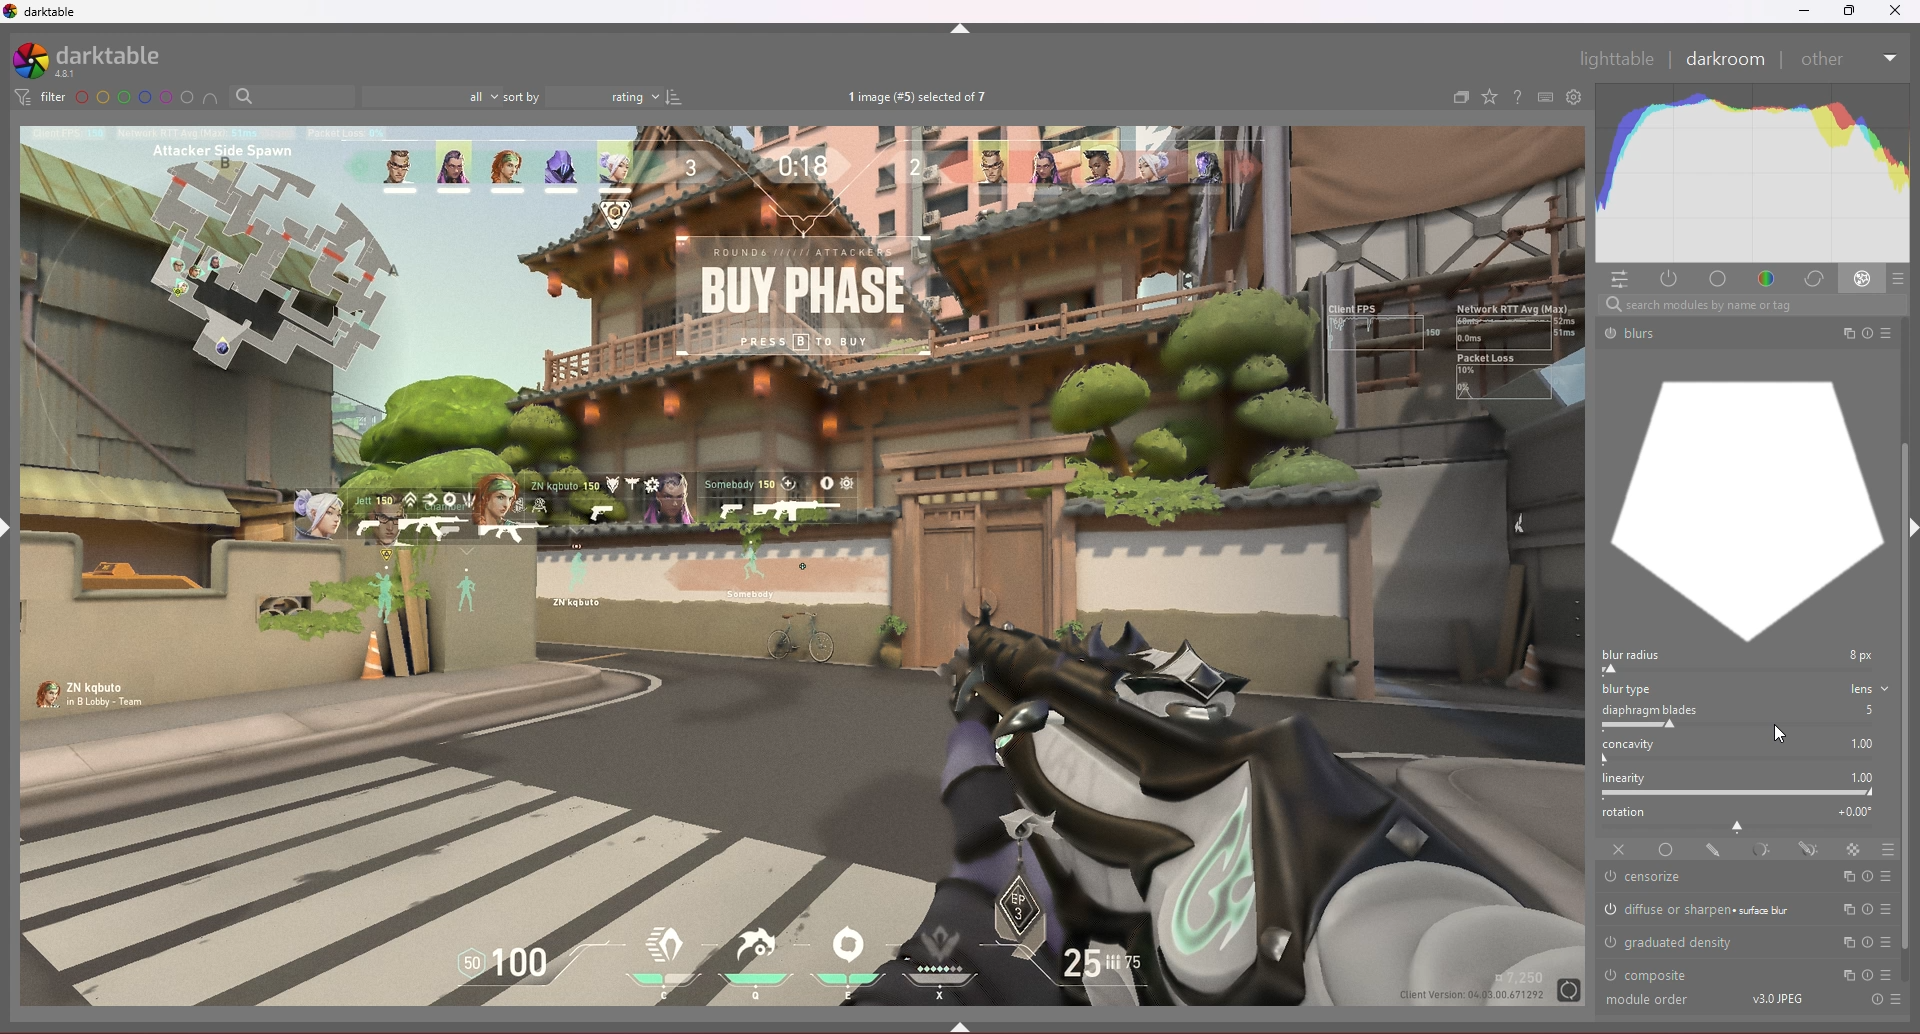  I want to click on drawn and parametric mask, so click(1811, 849).